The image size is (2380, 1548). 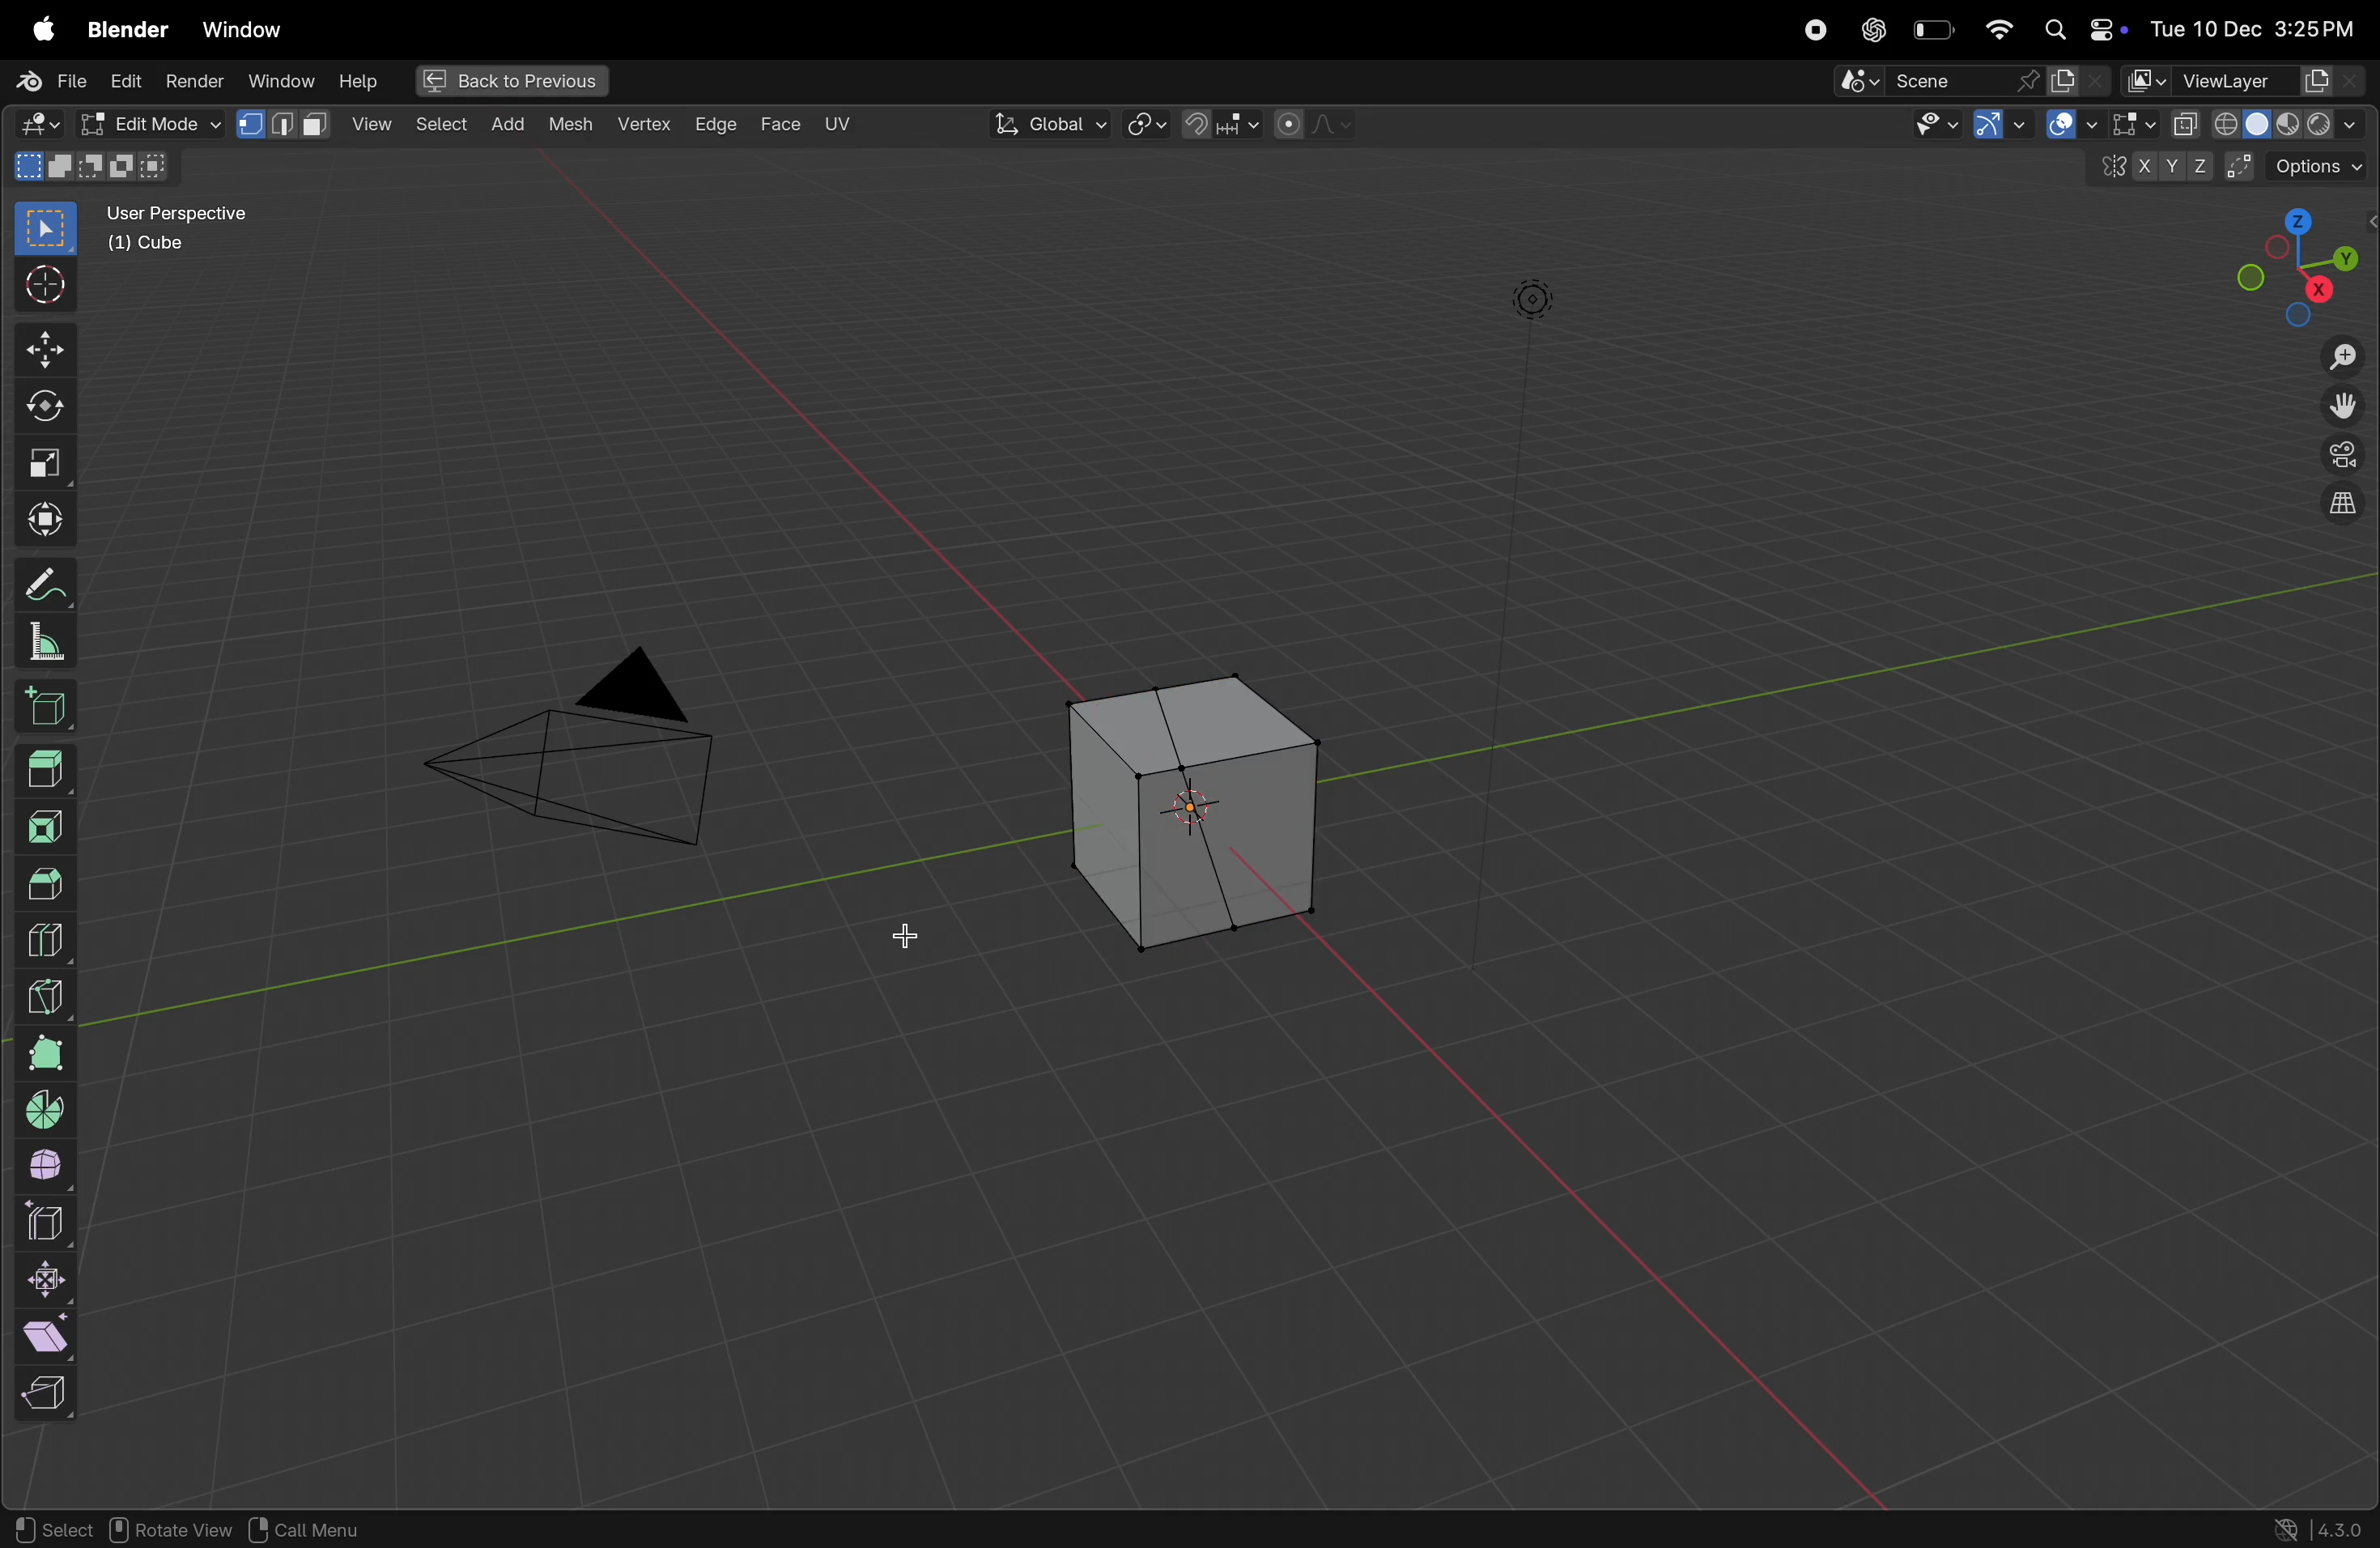 What do you see at coordinates (2340, 359) in the screenshot?
I see `zoom` at bounding box center [2340, 359].